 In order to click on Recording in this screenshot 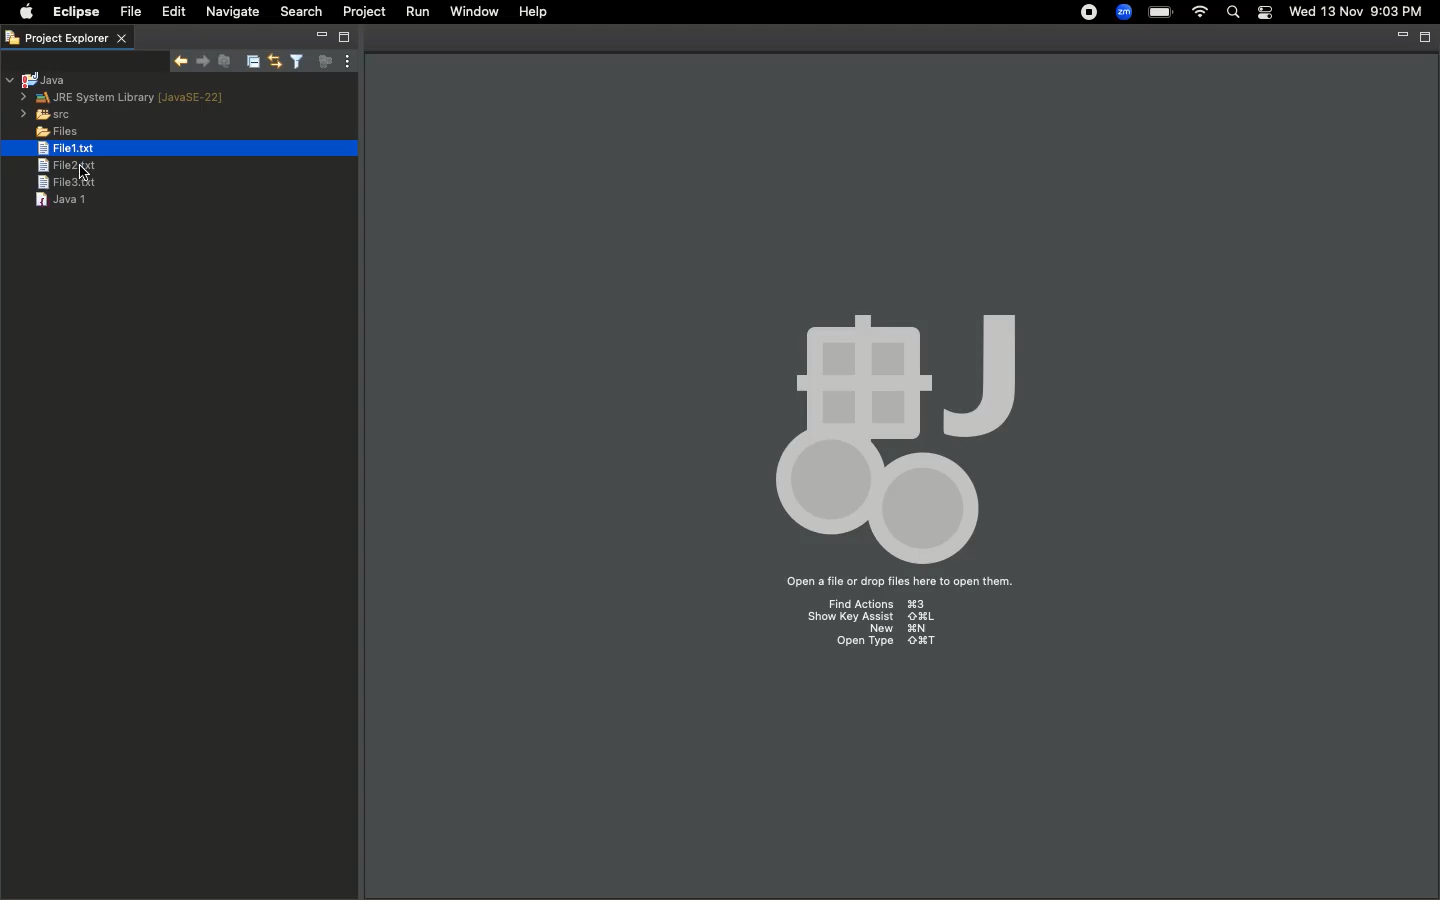, I will do `click(1084, 15)`.